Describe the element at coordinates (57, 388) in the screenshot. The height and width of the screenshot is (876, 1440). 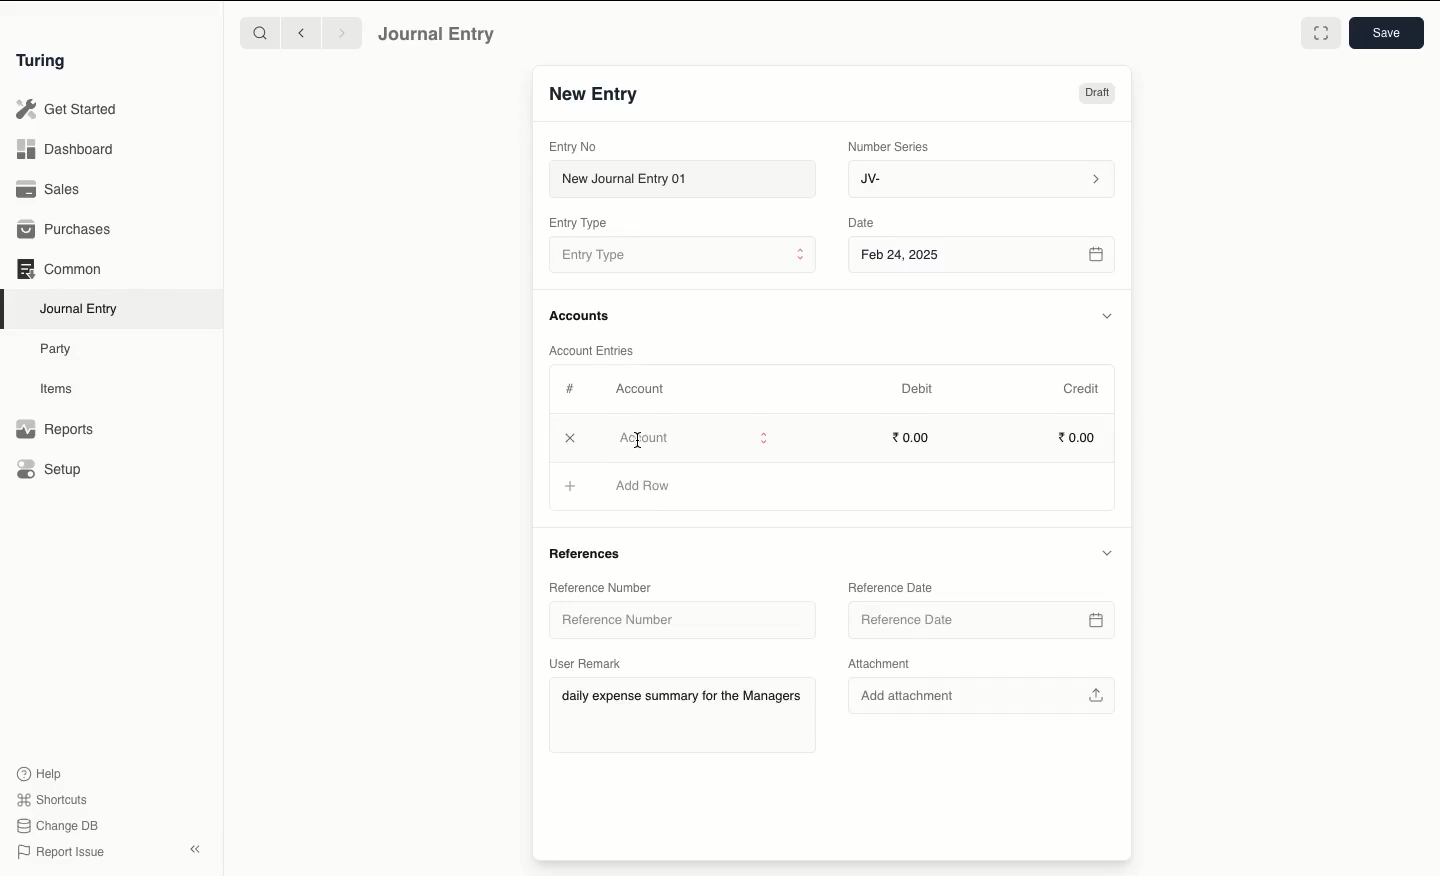
I see `Items` at that location.